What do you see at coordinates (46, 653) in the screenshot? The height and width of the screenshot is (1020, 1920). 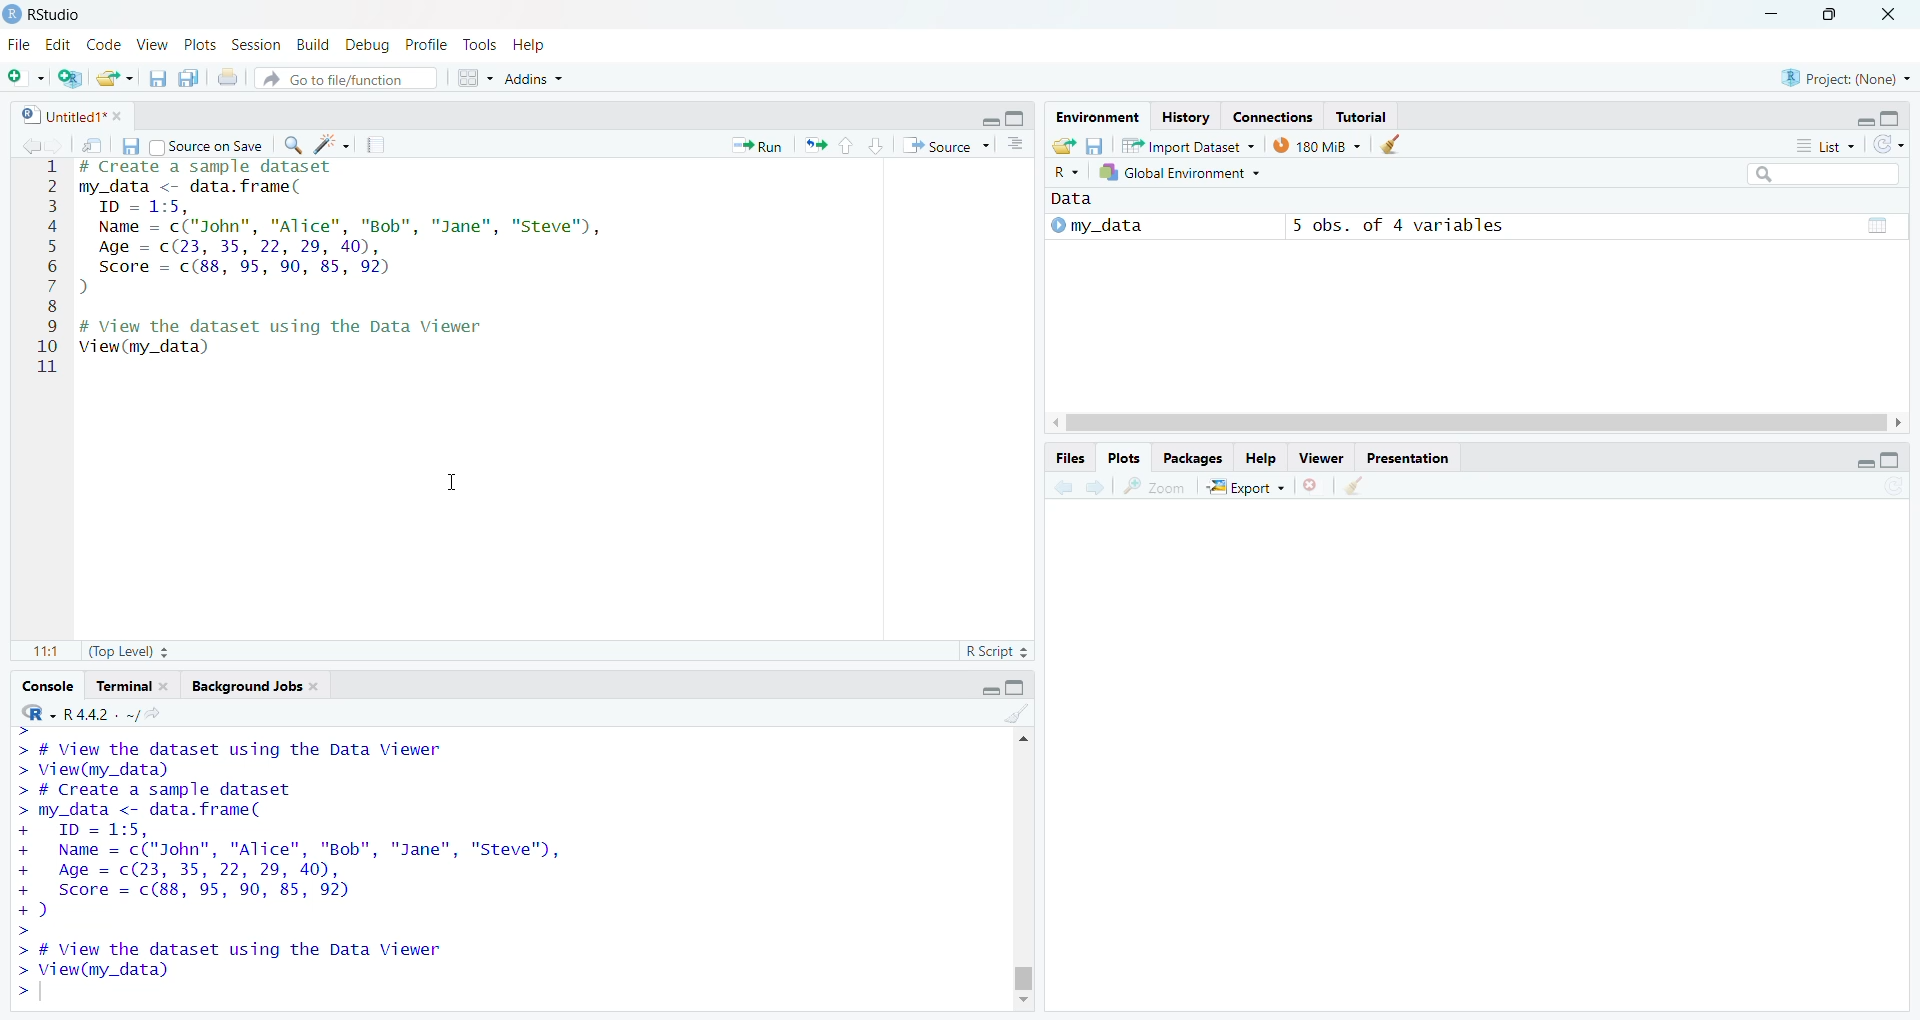 I see `1:1` at bounding box center [46, 653].